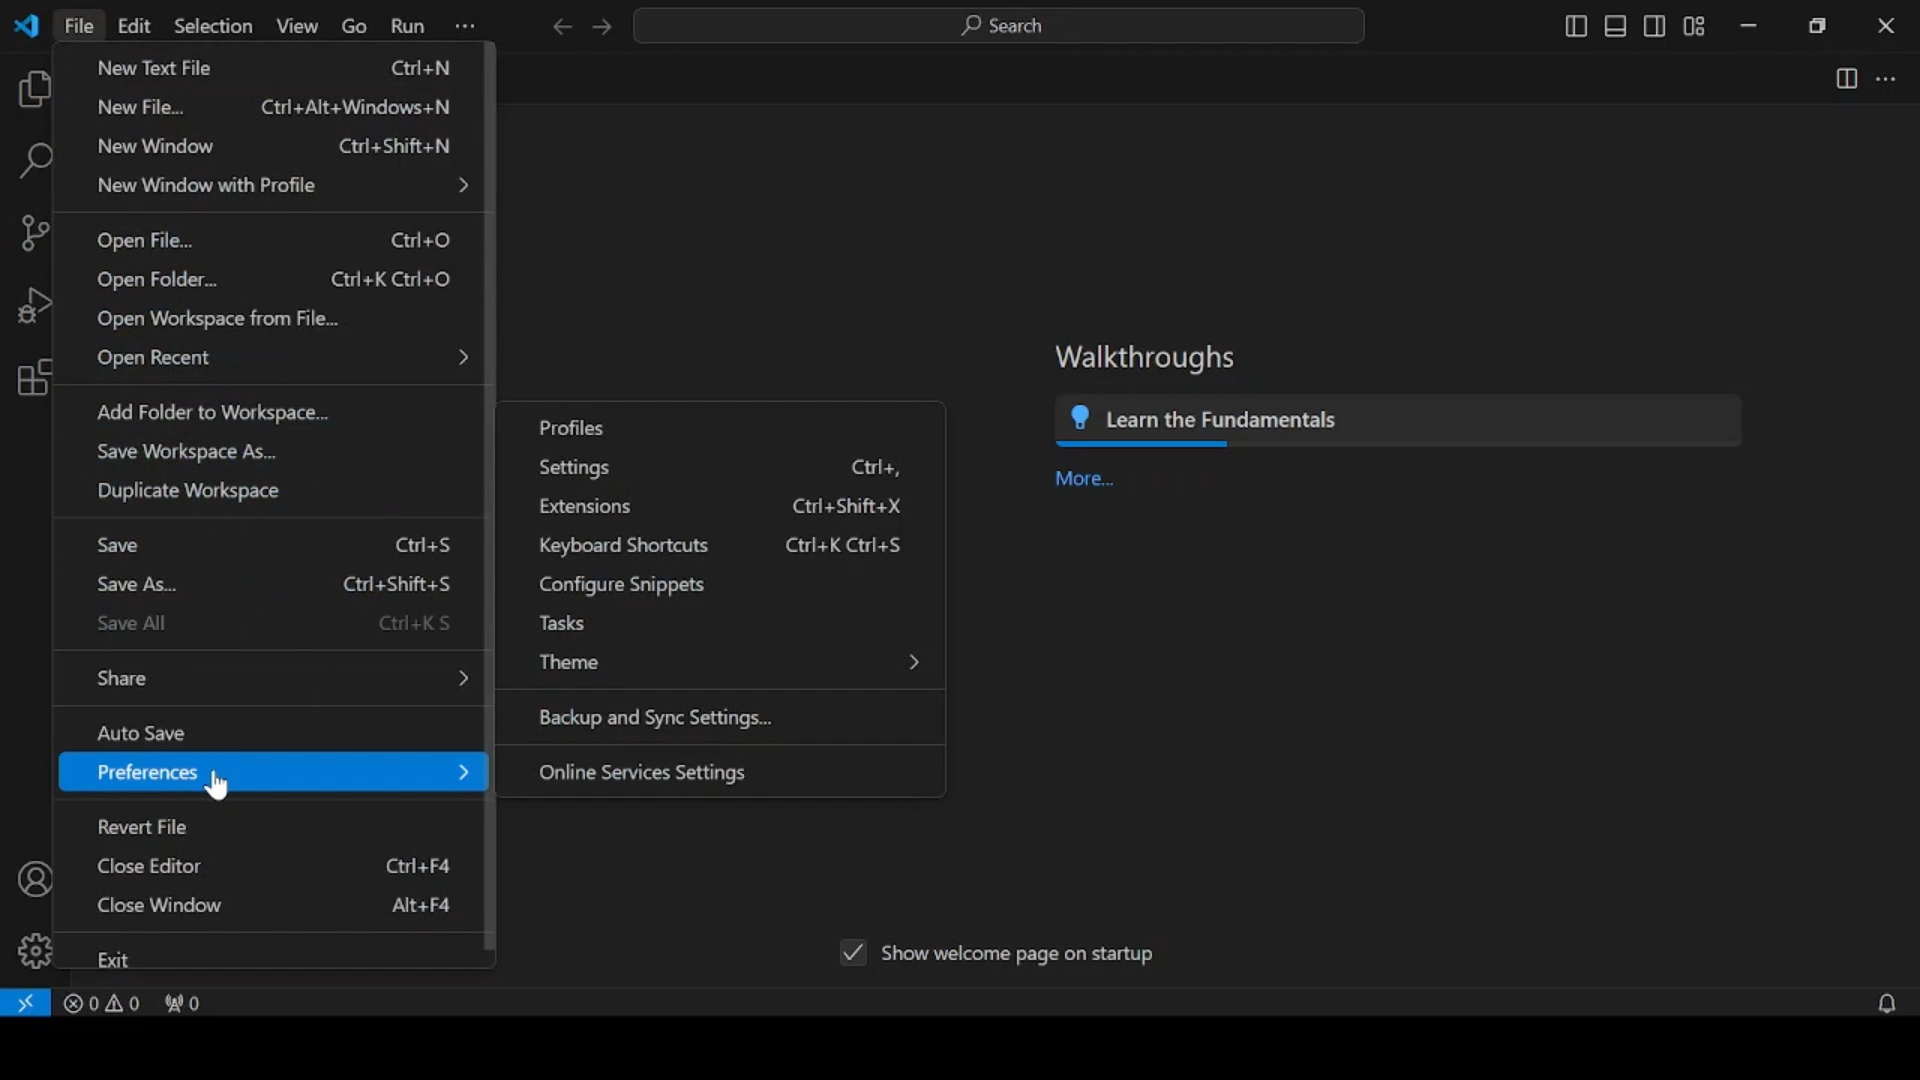 The width and height of the screenshot is (1920, 1080). What do you see at coordinates (272, 773) in the screenshot?
I see `preferences menu` at bounding box center [272, 773].